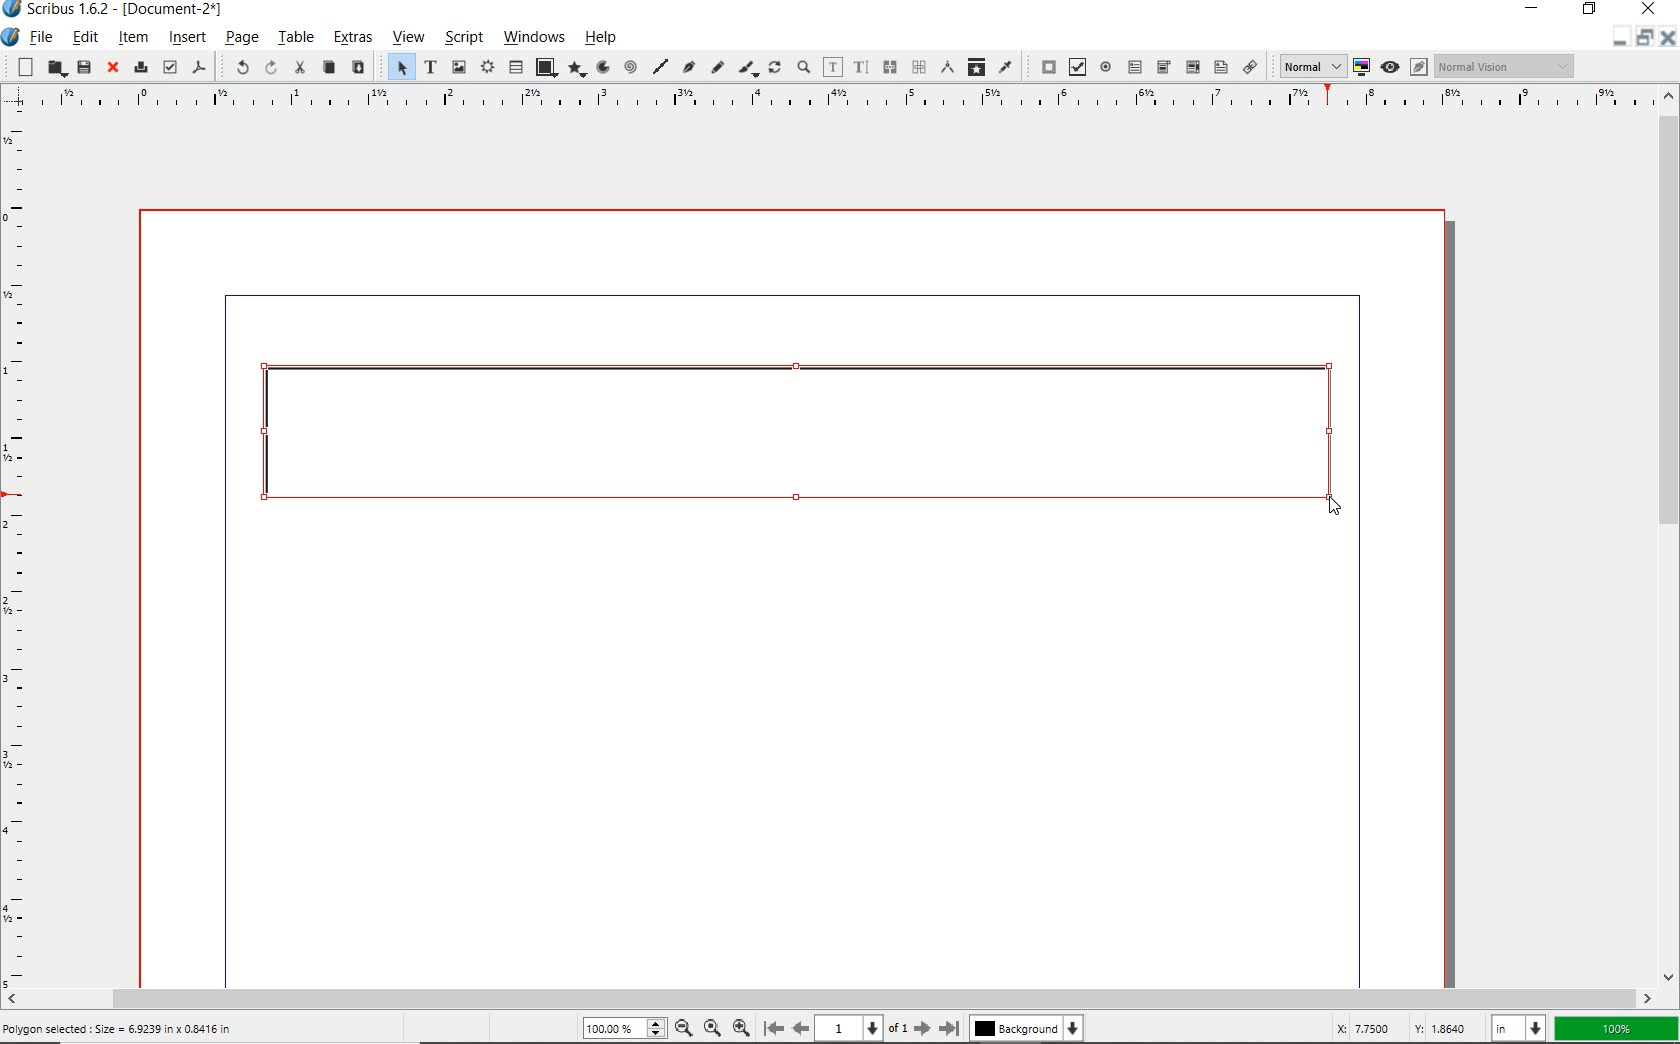  What do you see at coordinates (602, 67) in the screenshot?
I see `arc` at bounding box center [602, 67].